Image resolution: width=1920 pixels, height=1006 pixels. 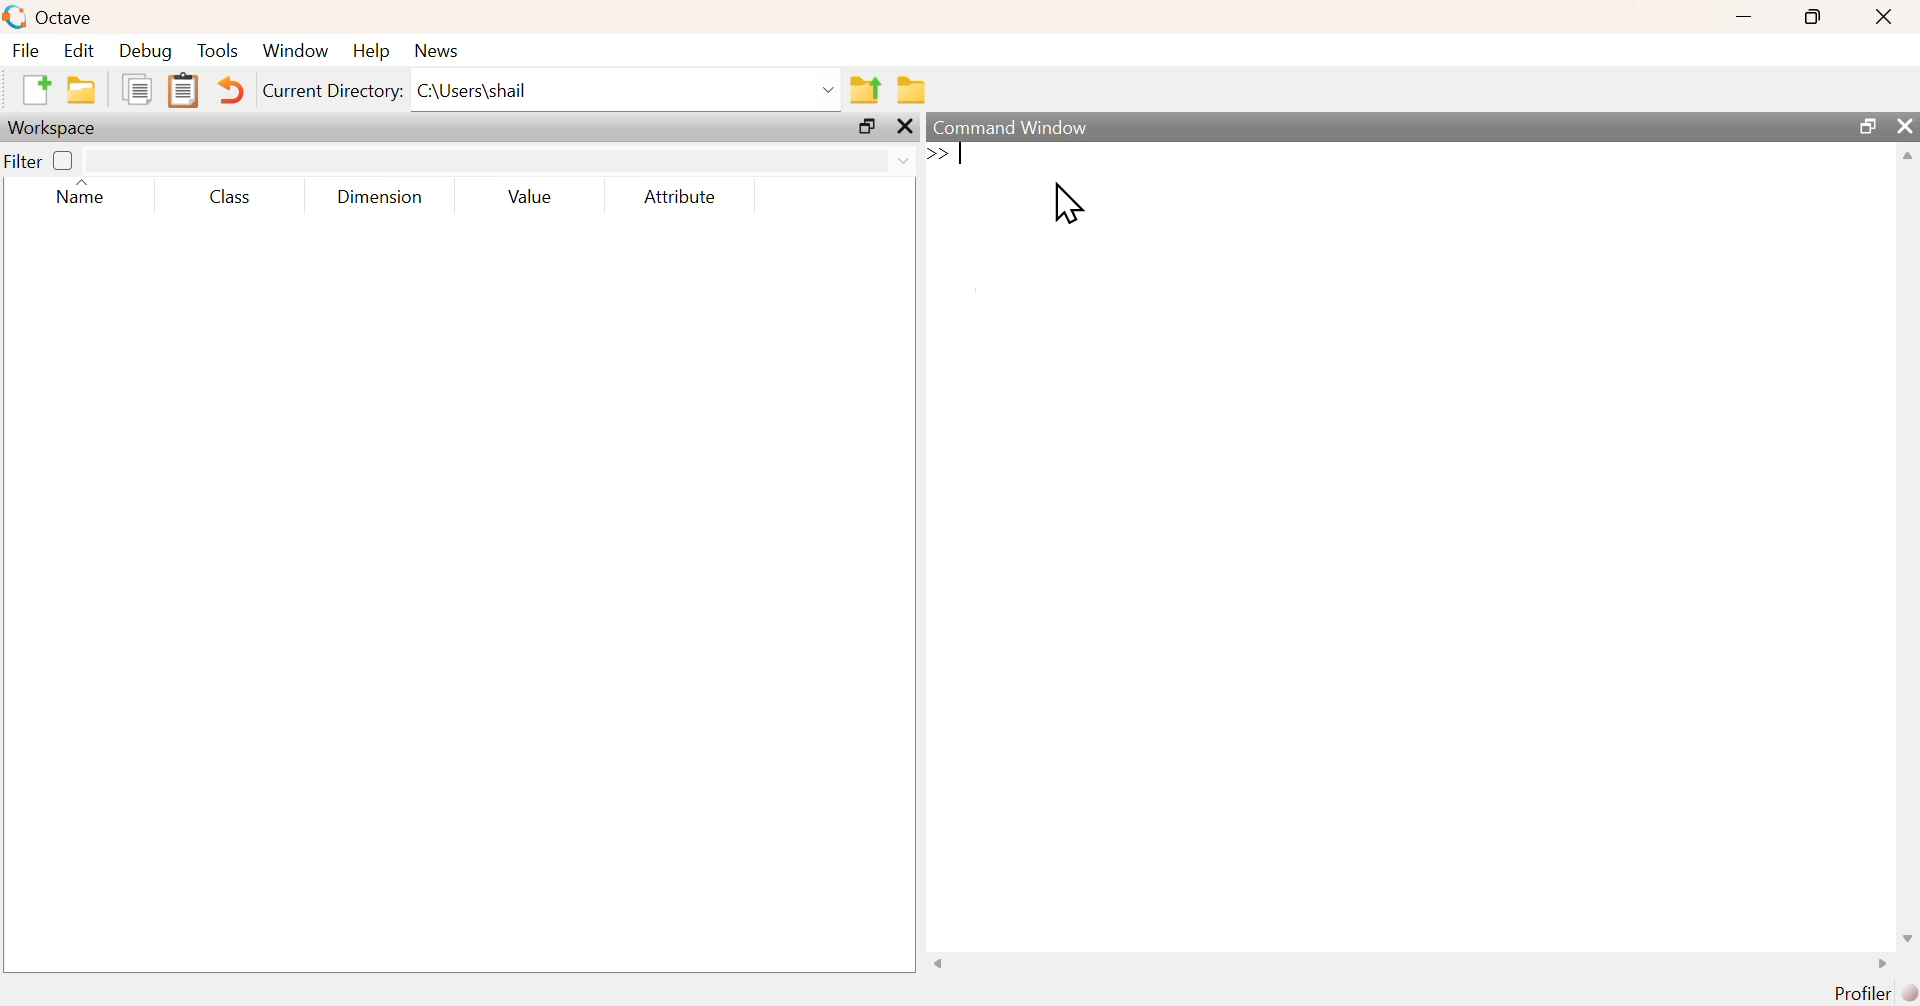 What do you see at coordinates (964, 155) in the screenshot?
I see `Tap text` at bounding box center [964, 155].